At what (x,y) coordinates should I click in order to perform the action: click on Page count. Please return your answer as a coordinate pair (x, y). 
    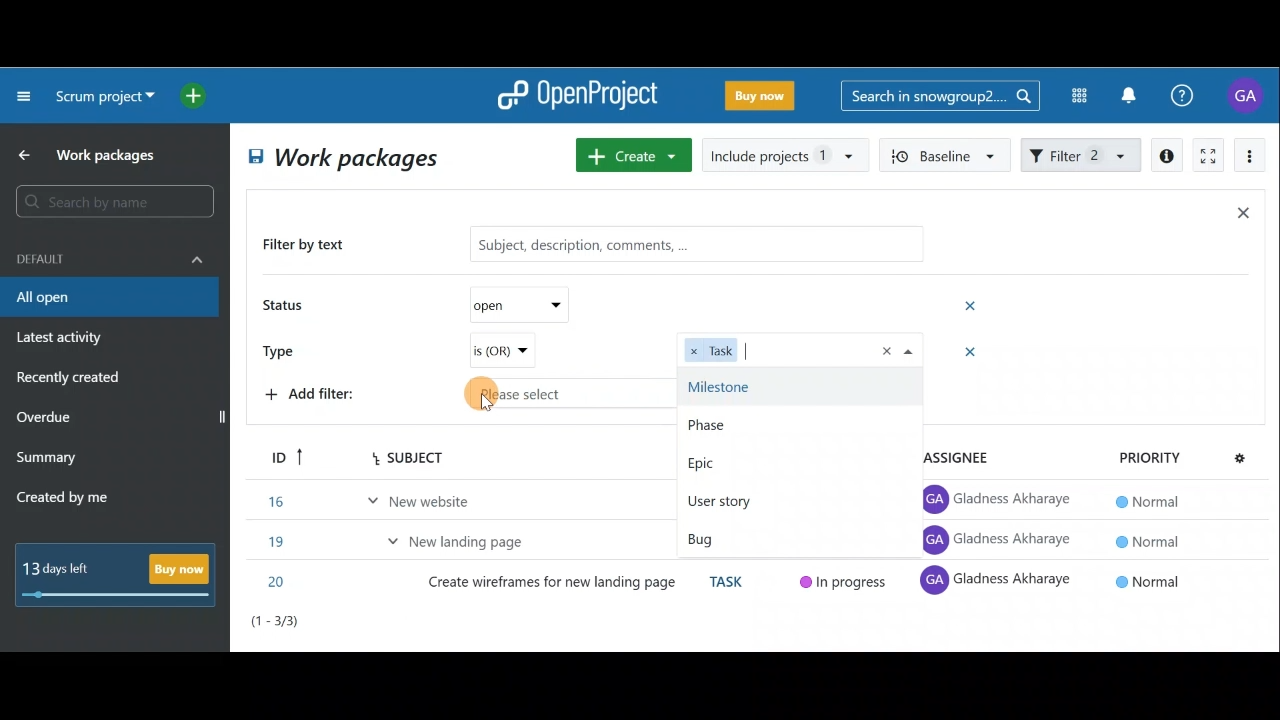
    Looking at the image, I should click on (1205, 622).